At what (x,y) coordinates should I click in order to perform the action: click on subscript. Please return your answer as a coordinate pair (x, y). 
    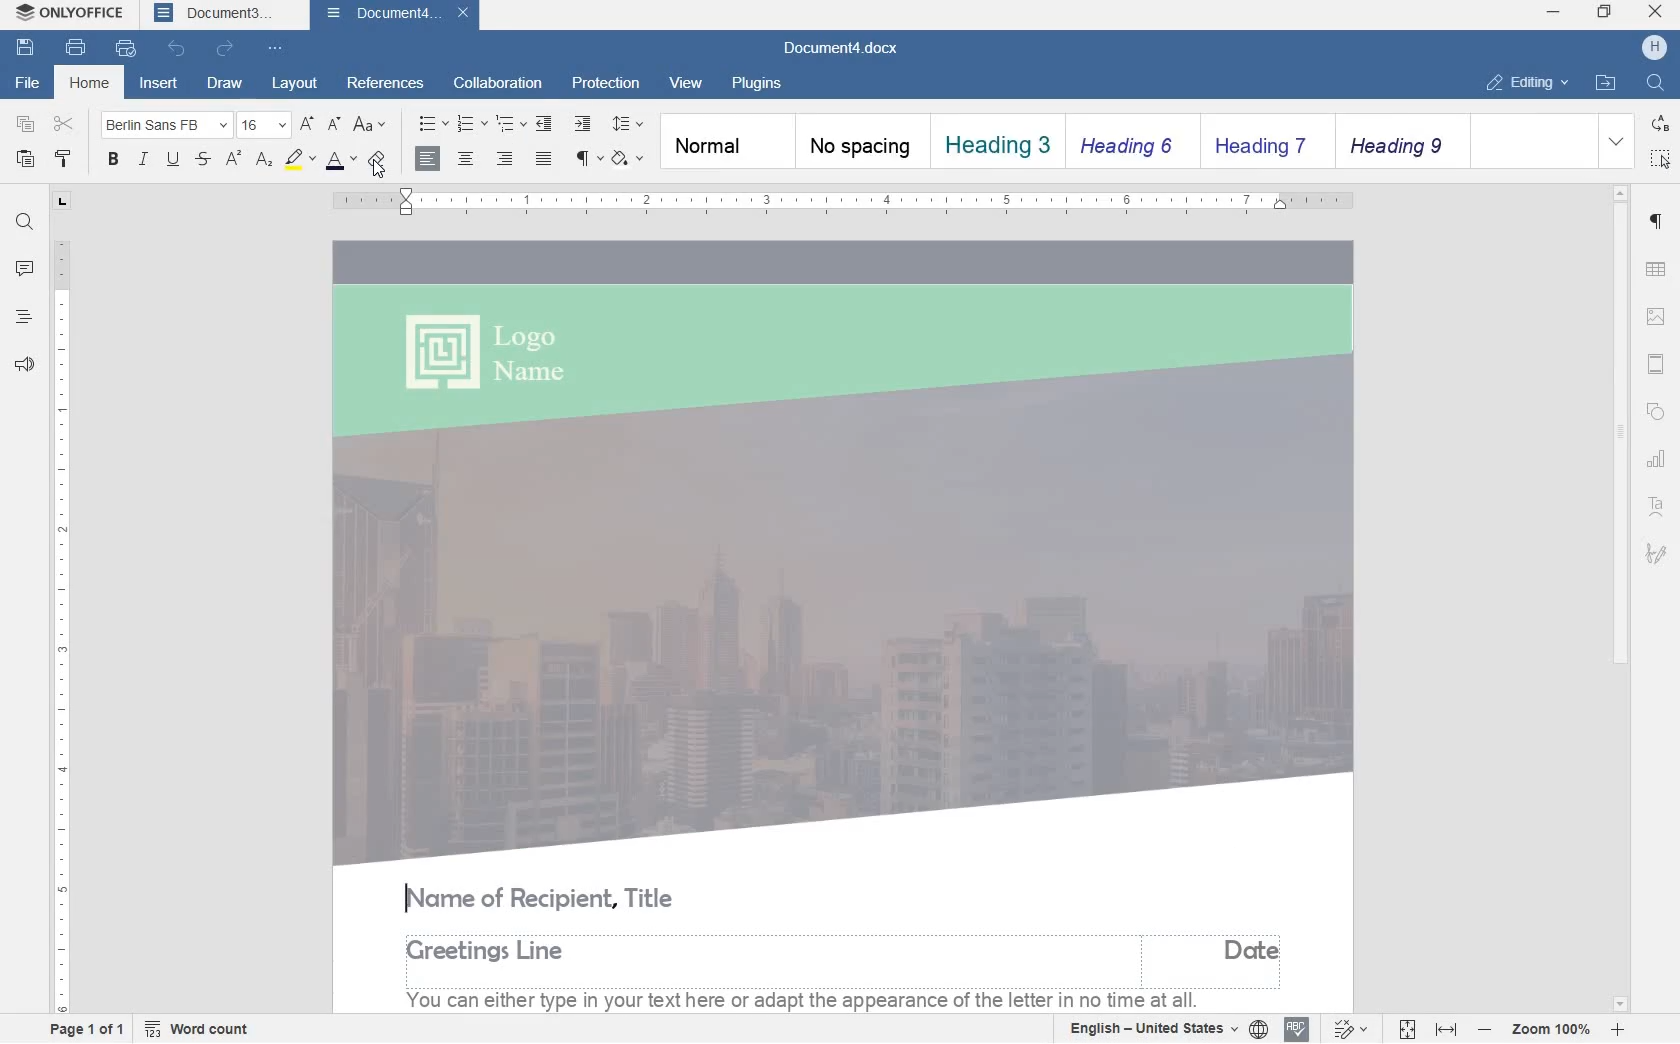
    Looking at the image, I should click on (263, 161).